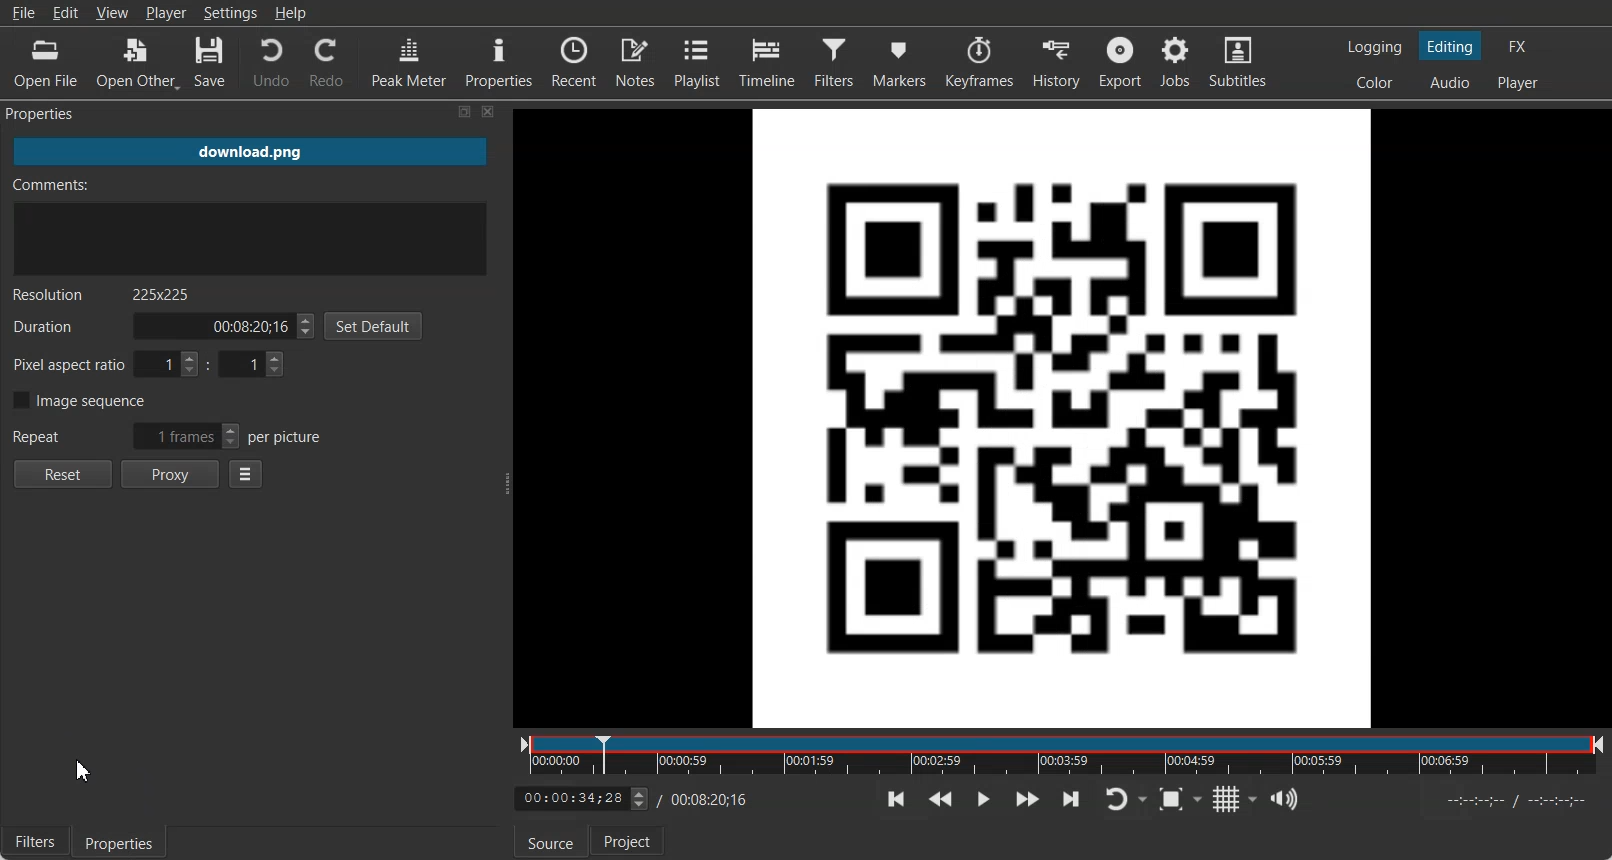 This screenshot has width=1612, height=860. What do you see at coordinates (408, 62) in the screenshot?
I see `Peak Meter` at bounding box center [408, 62].